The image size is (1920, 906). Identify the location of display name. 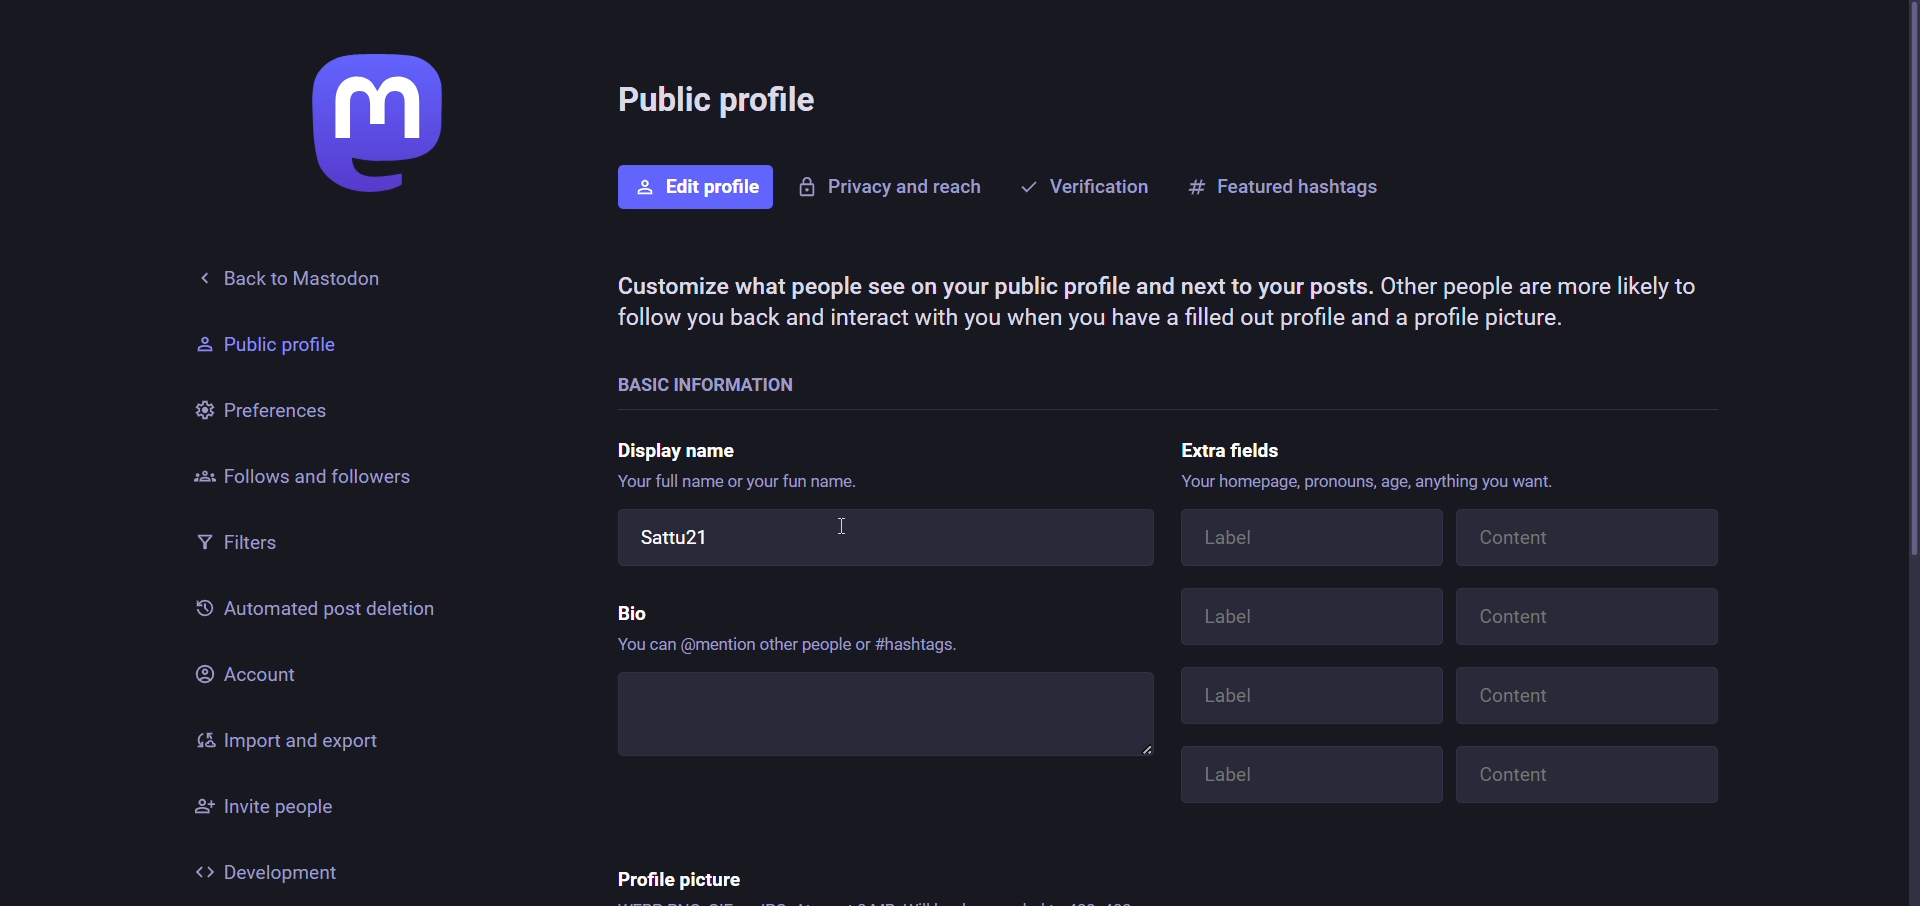
(683, 448).